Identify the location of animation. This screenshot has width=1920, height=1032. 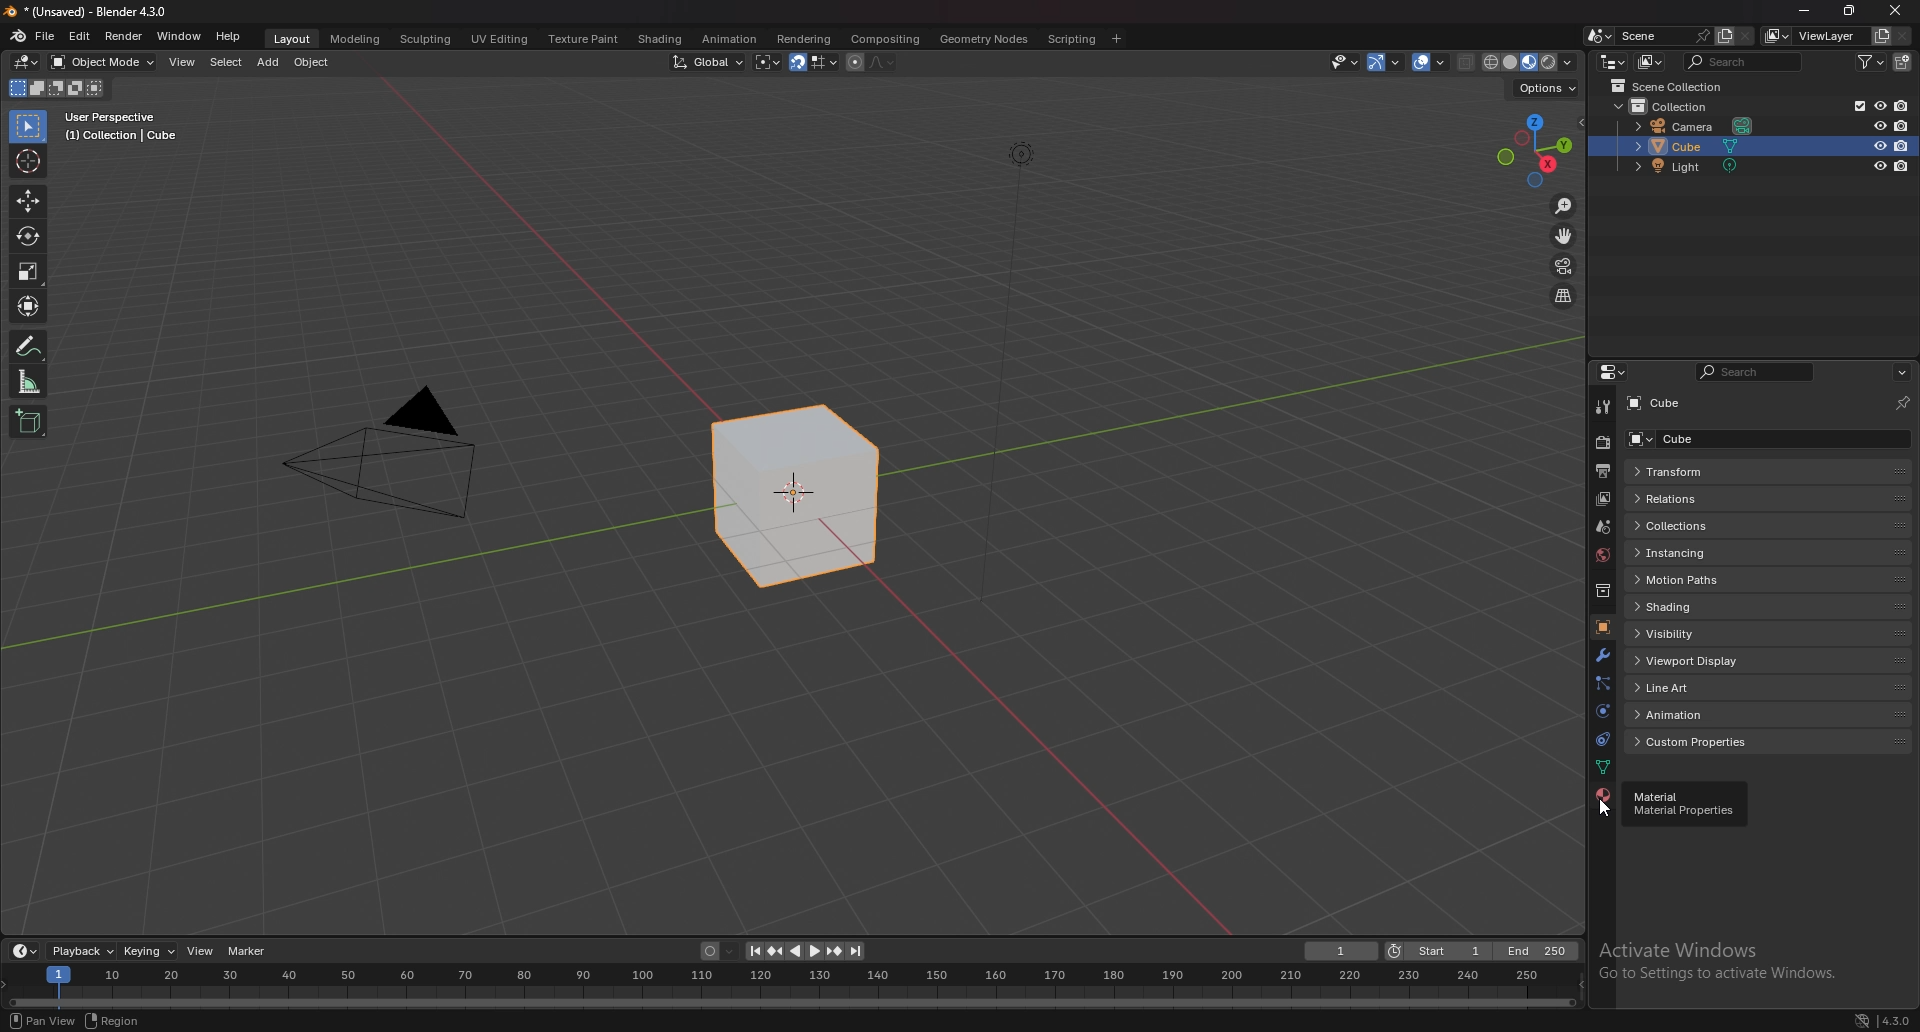
(1766, 714).